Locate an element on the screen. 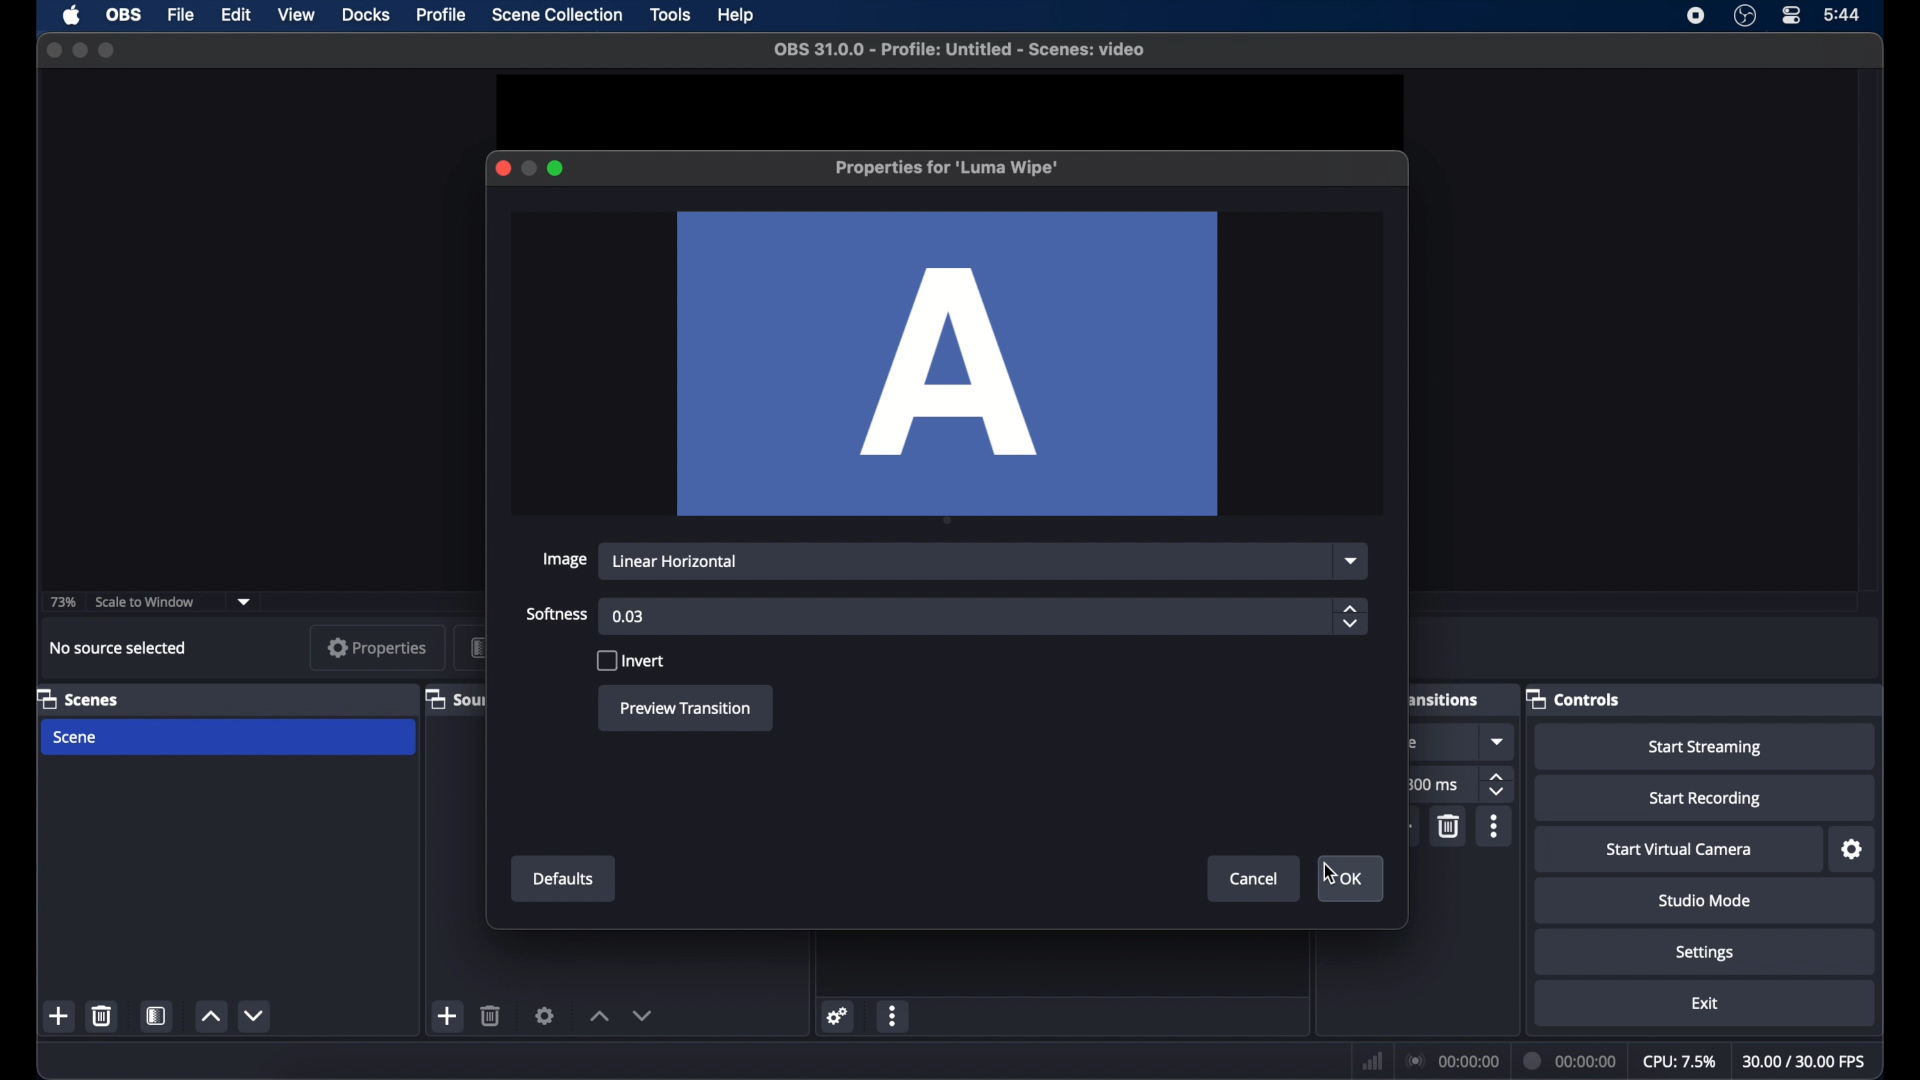  A is located at coordinates (949, 364).